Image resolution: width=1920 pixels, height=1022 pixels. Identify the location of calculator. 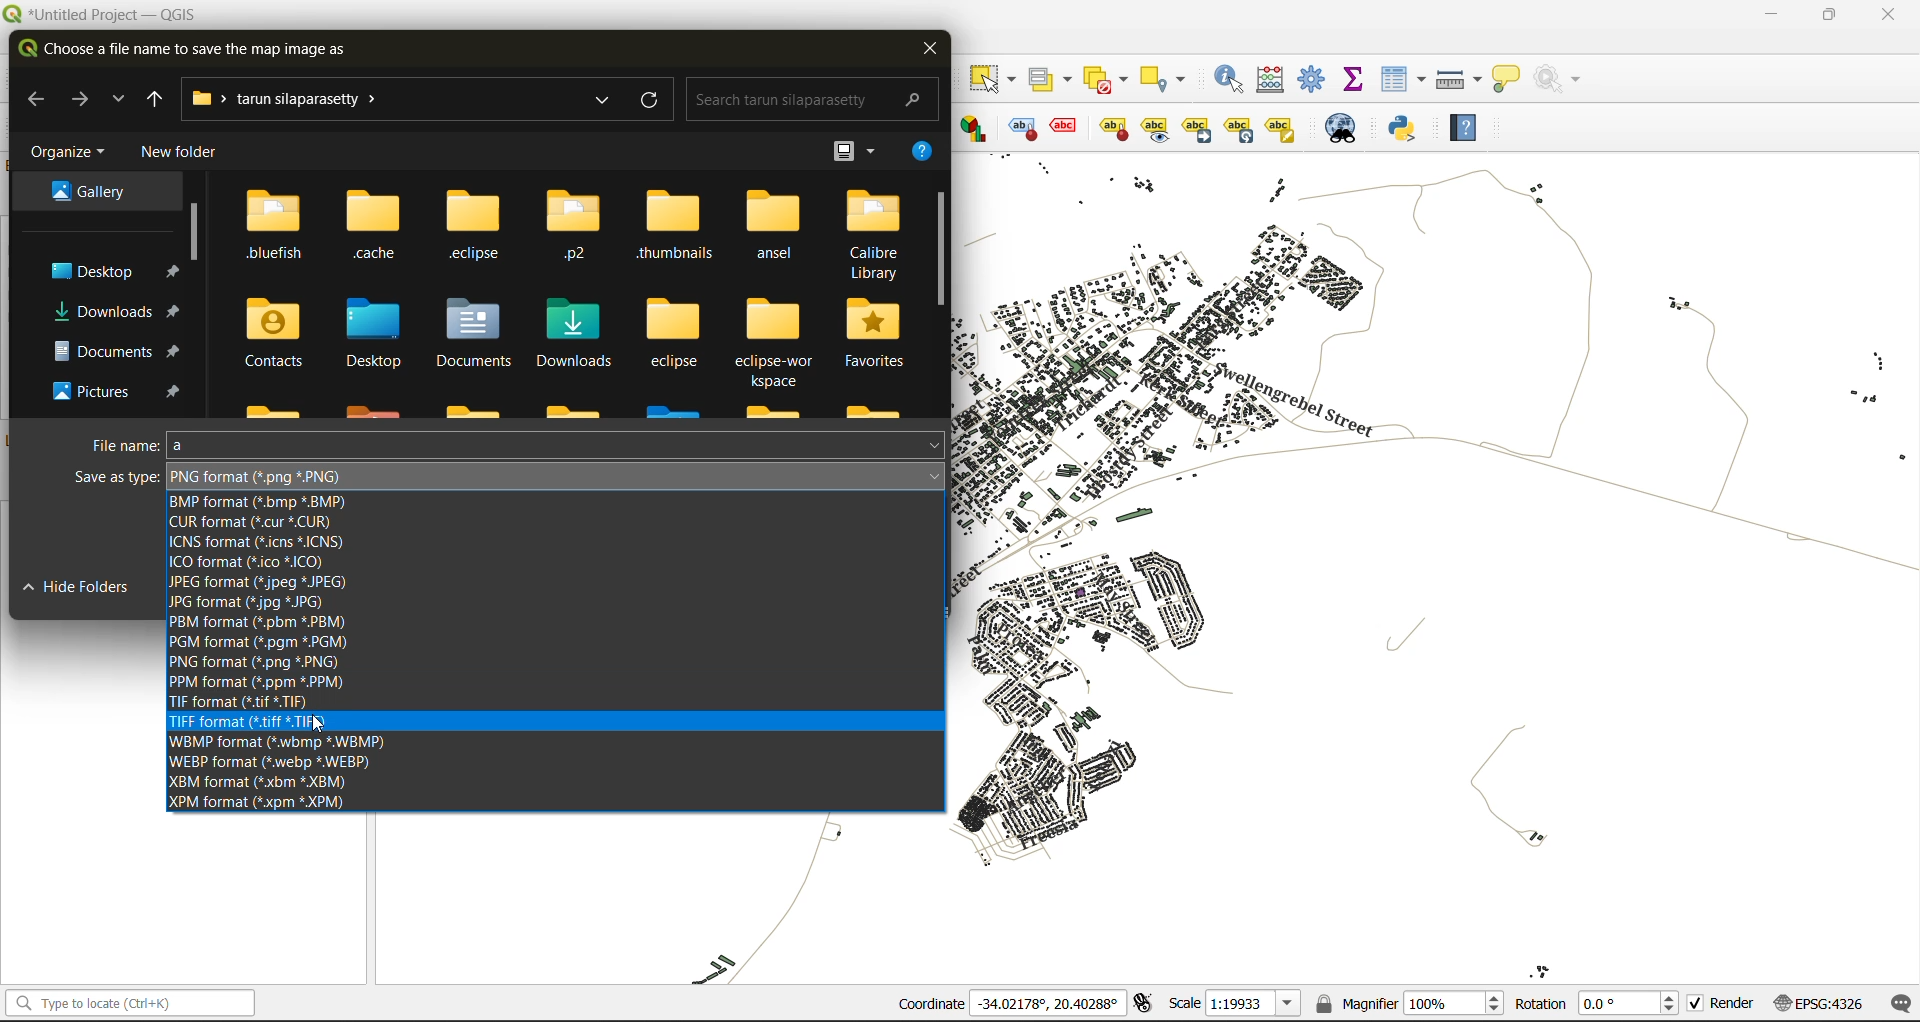
(1274, 80).